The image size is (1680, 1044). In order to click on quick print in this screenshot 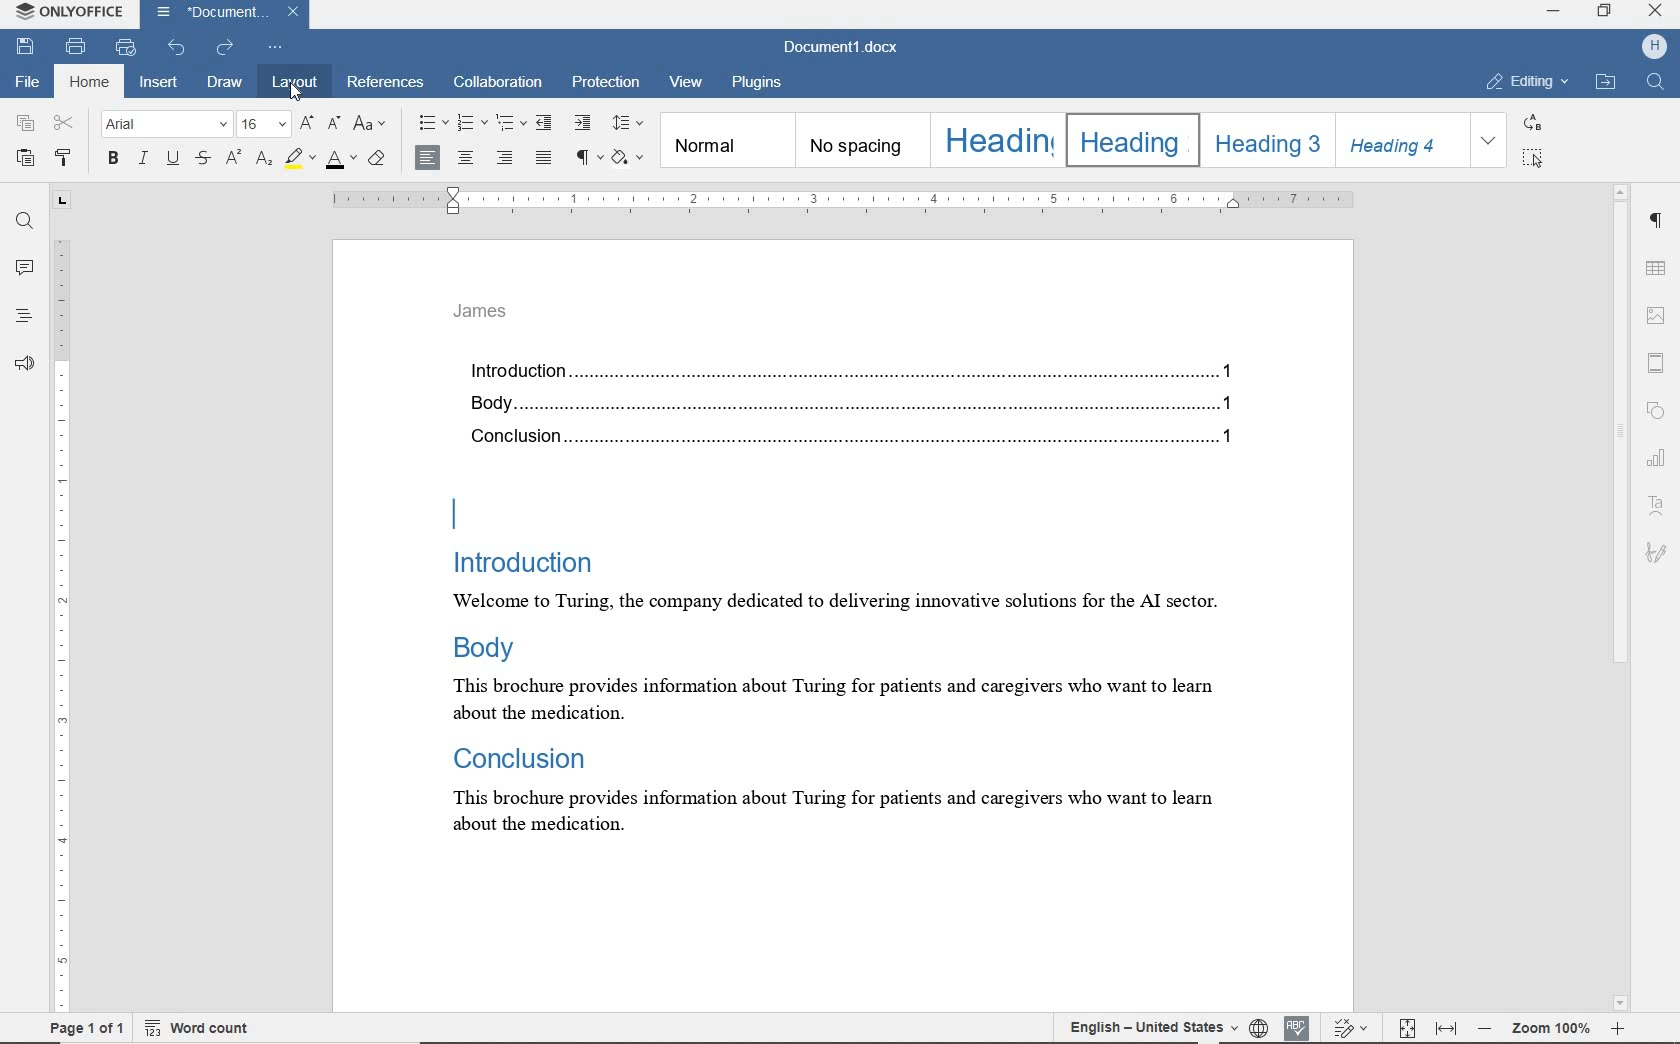, I will do `click(127, 50)`.